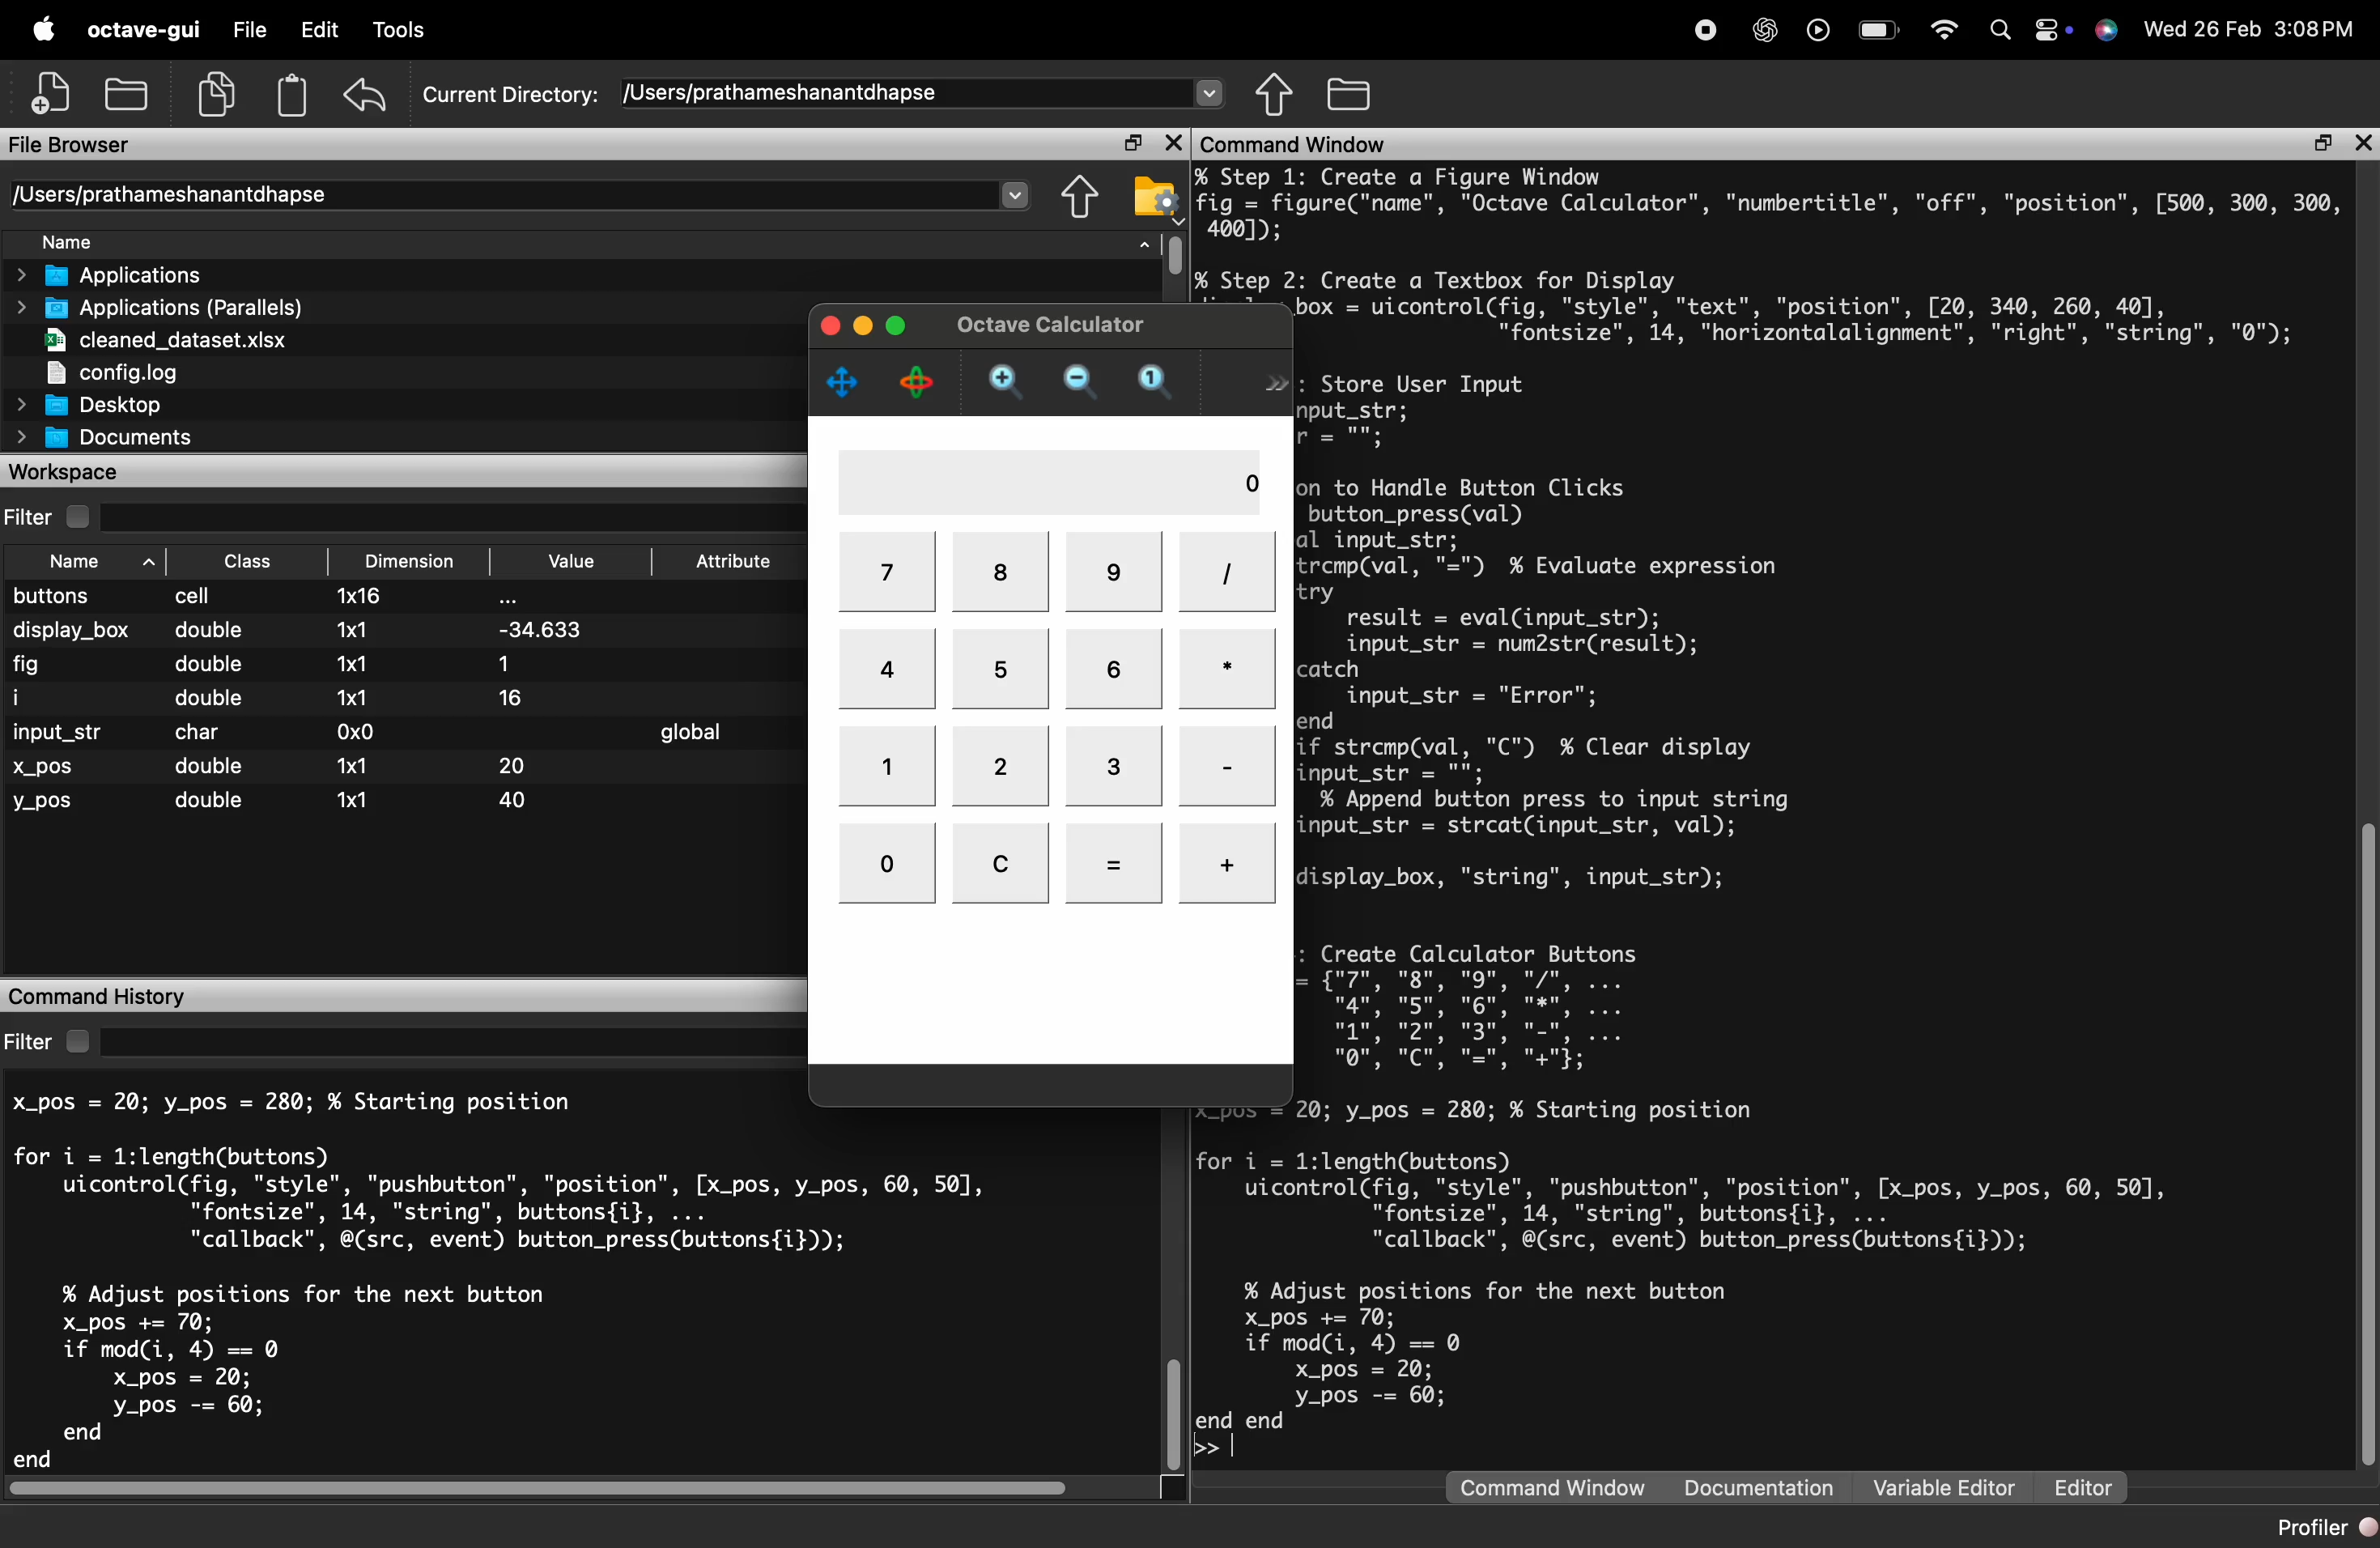 Image resolution: width=2380 pixels, height=1548 pixels. What do you see at coordinates (2321, 144) in the screenshot?
I see `maximize` at bounding box center [2321, 144].